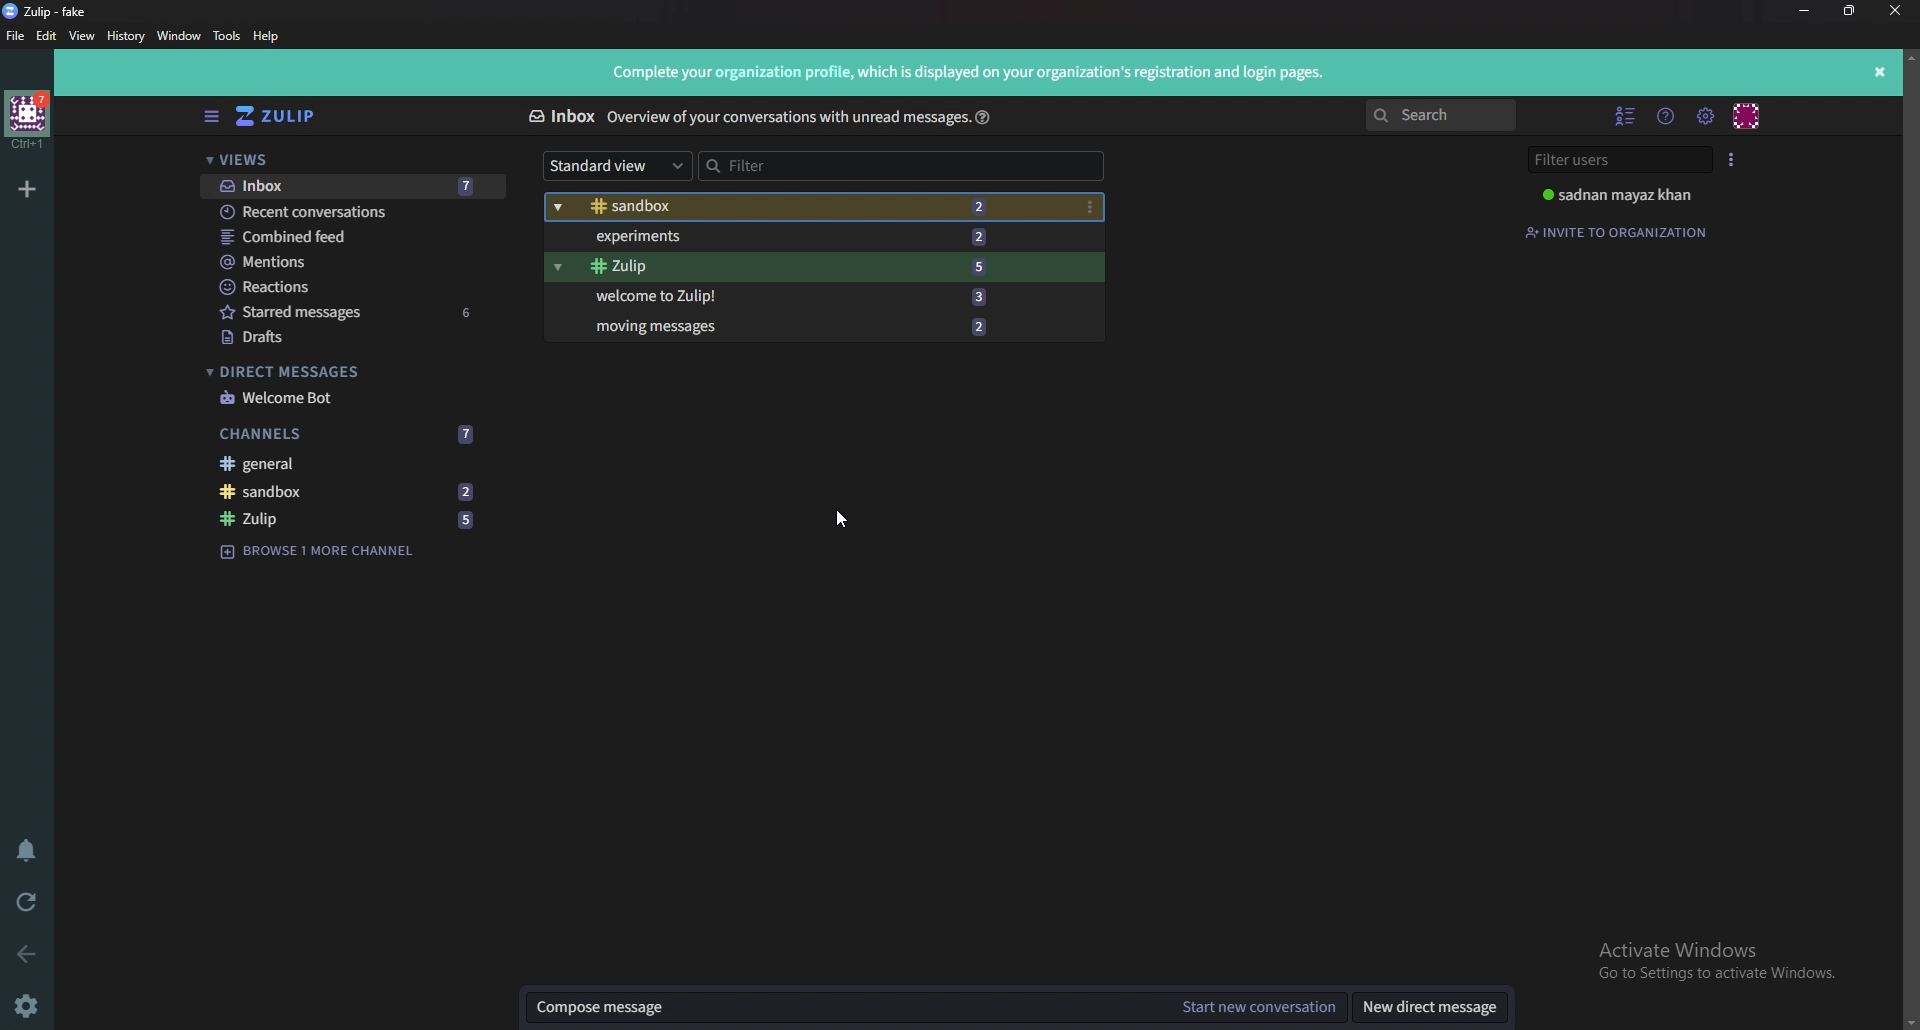  What do you see at coordinates (350, 398) in the screenshot?
I see `welcome bot` at bounding box center [350, 398].